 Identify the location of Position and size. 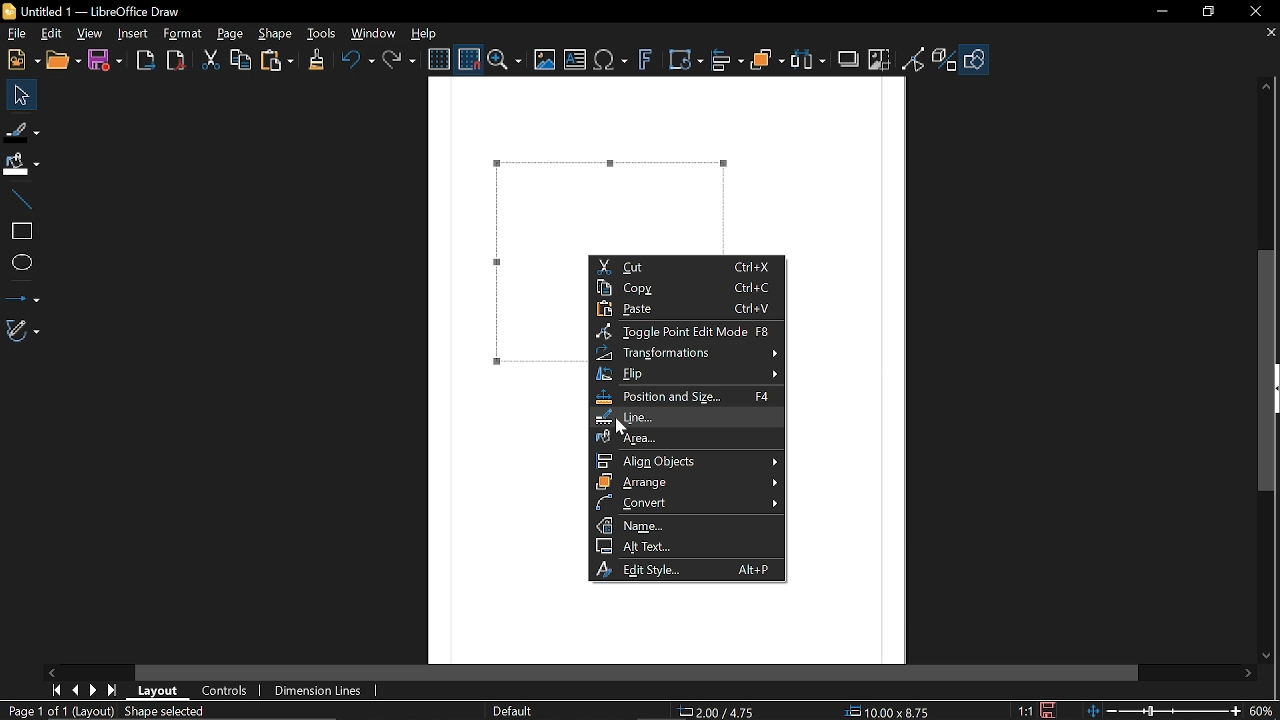
(691, 398).